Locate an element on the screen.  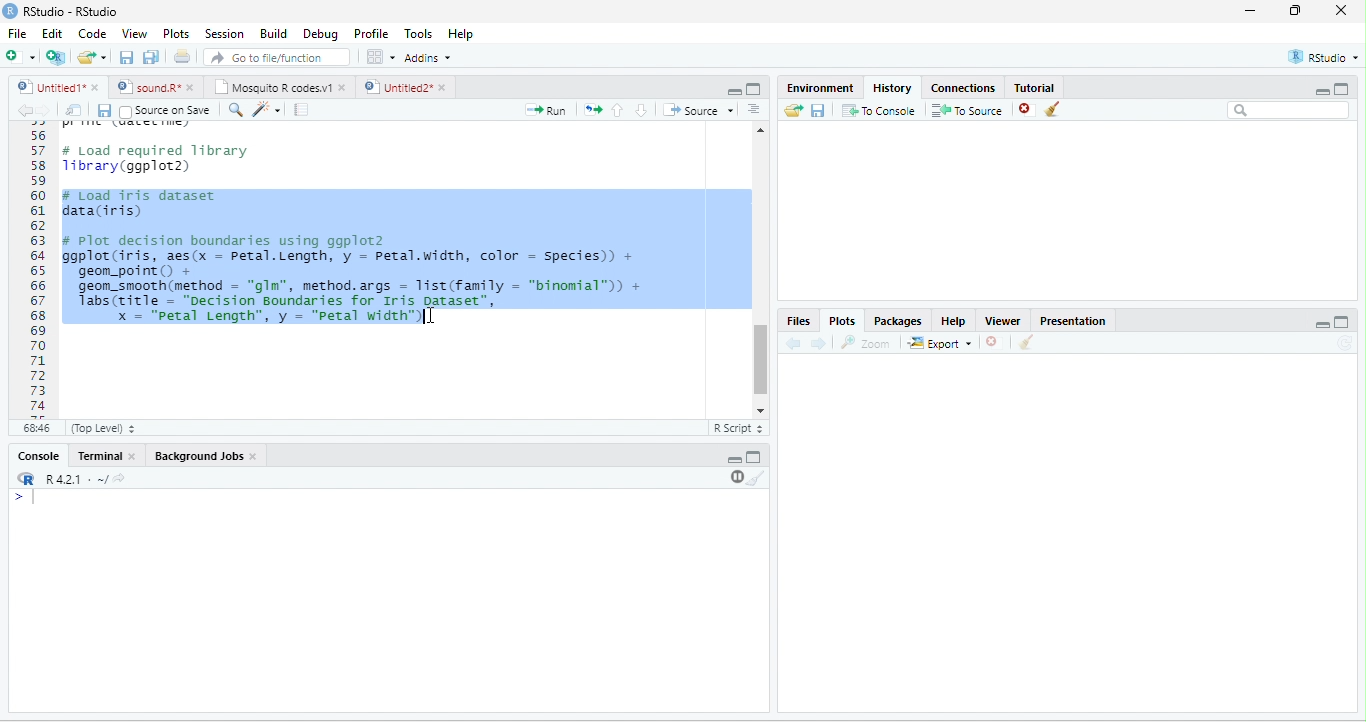
Help is located at coordinates (463, 35).